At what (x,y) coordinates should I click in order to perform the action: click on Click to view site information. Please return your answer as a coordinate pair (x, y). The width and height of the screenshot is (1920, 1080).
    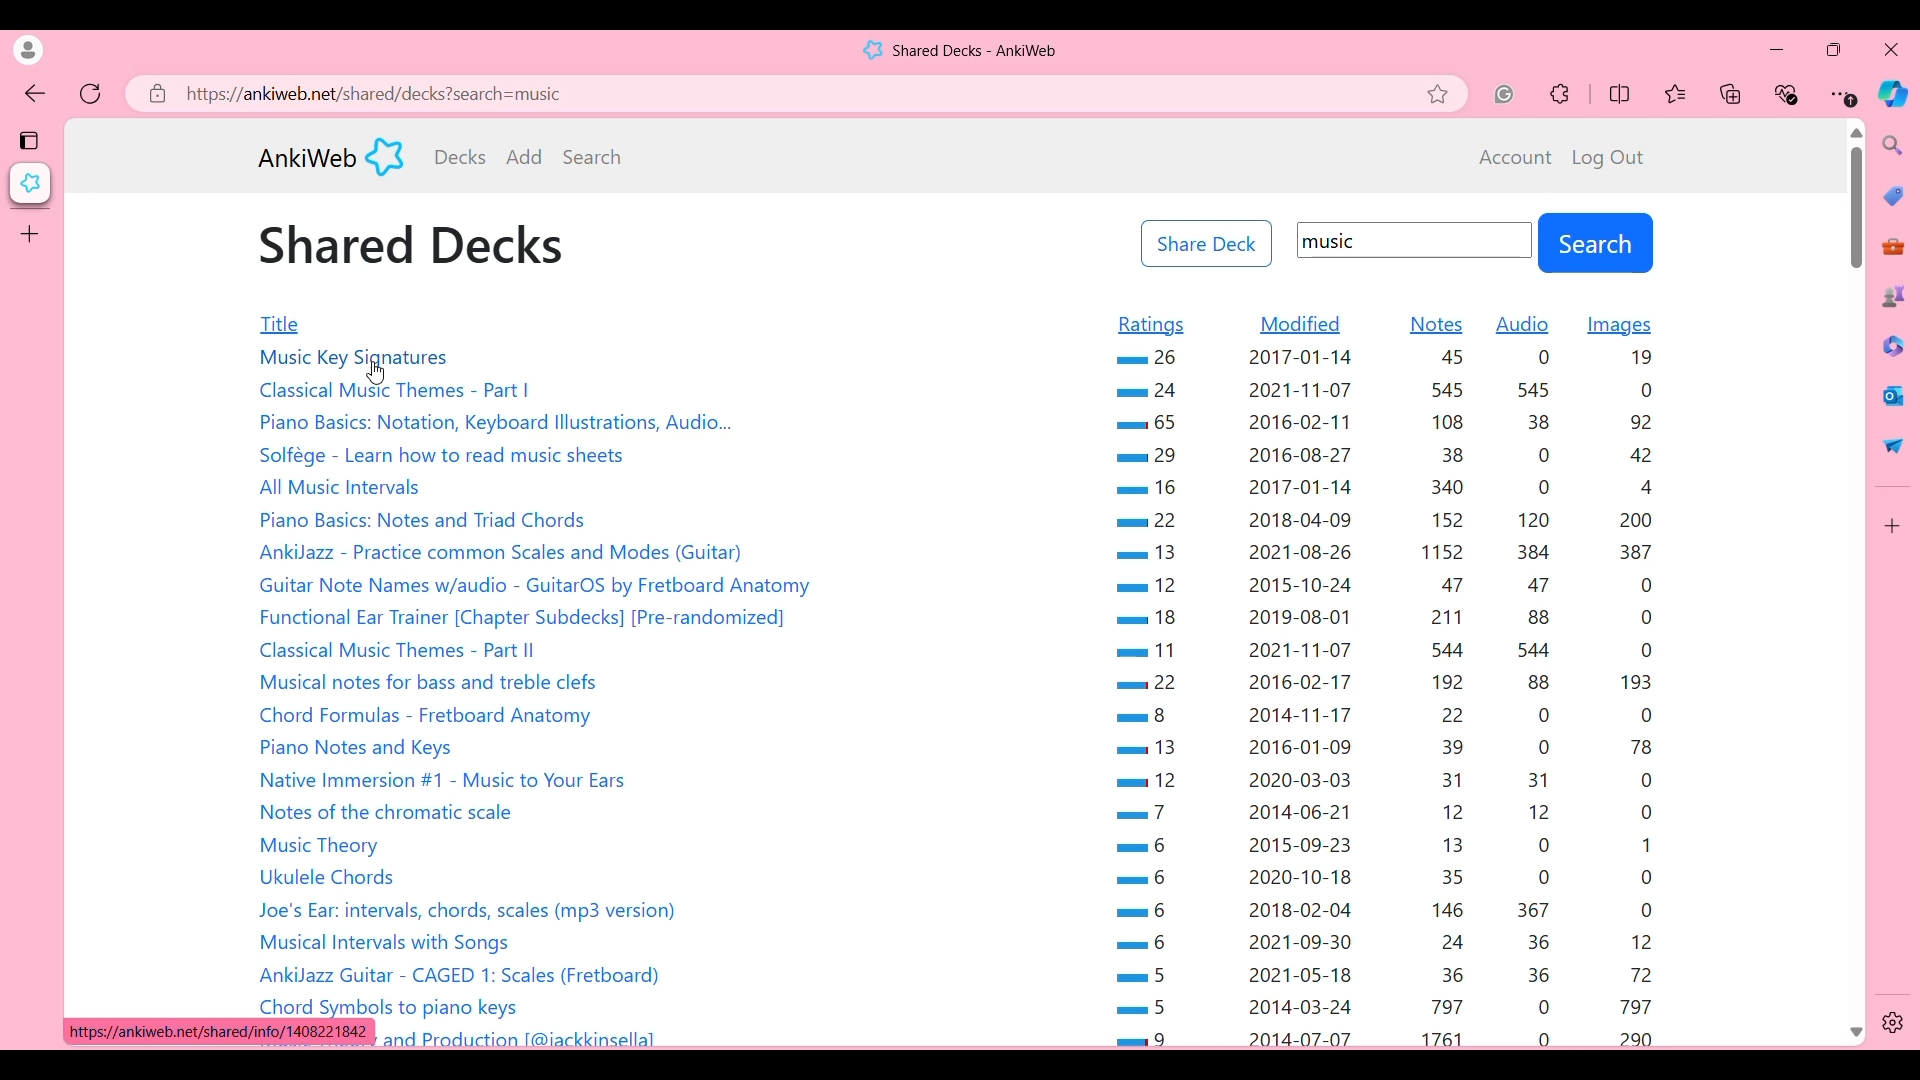
    Looking at the image, I should click on (154, 93).